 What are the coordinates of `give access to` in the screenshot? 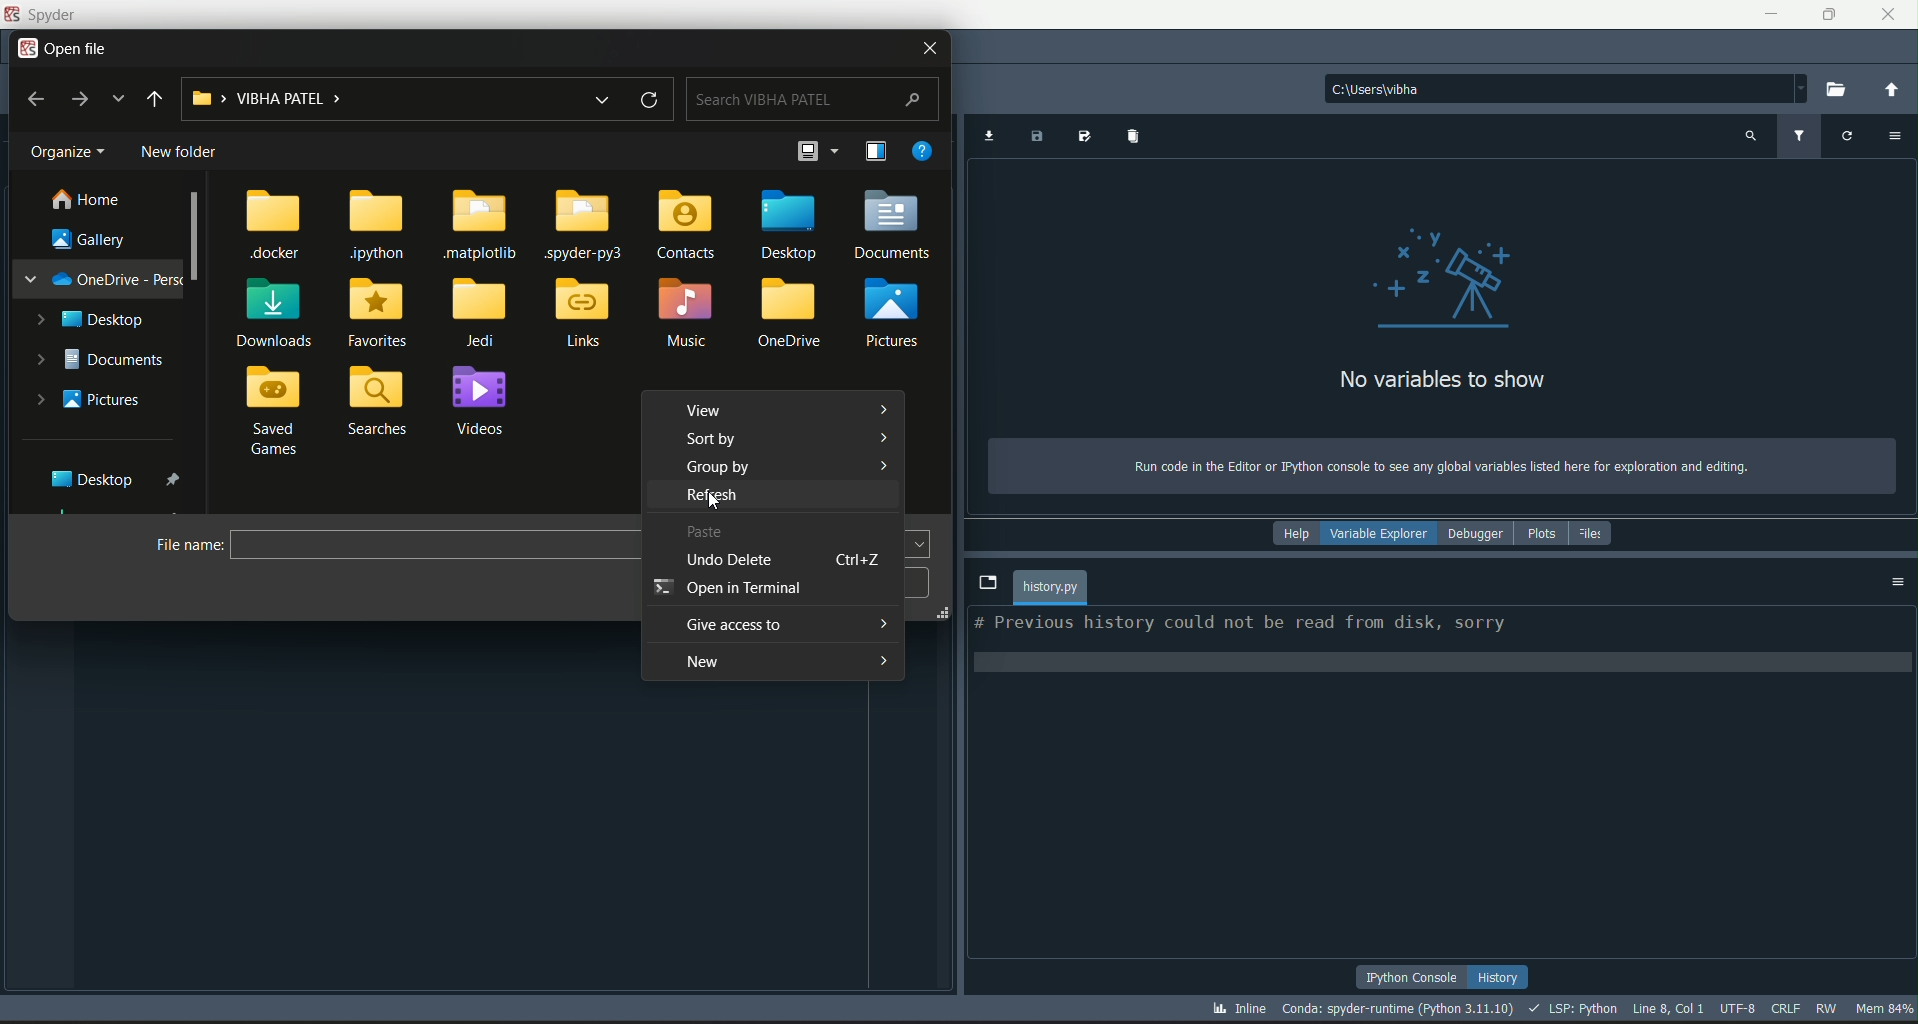 It's located at (733, 626).